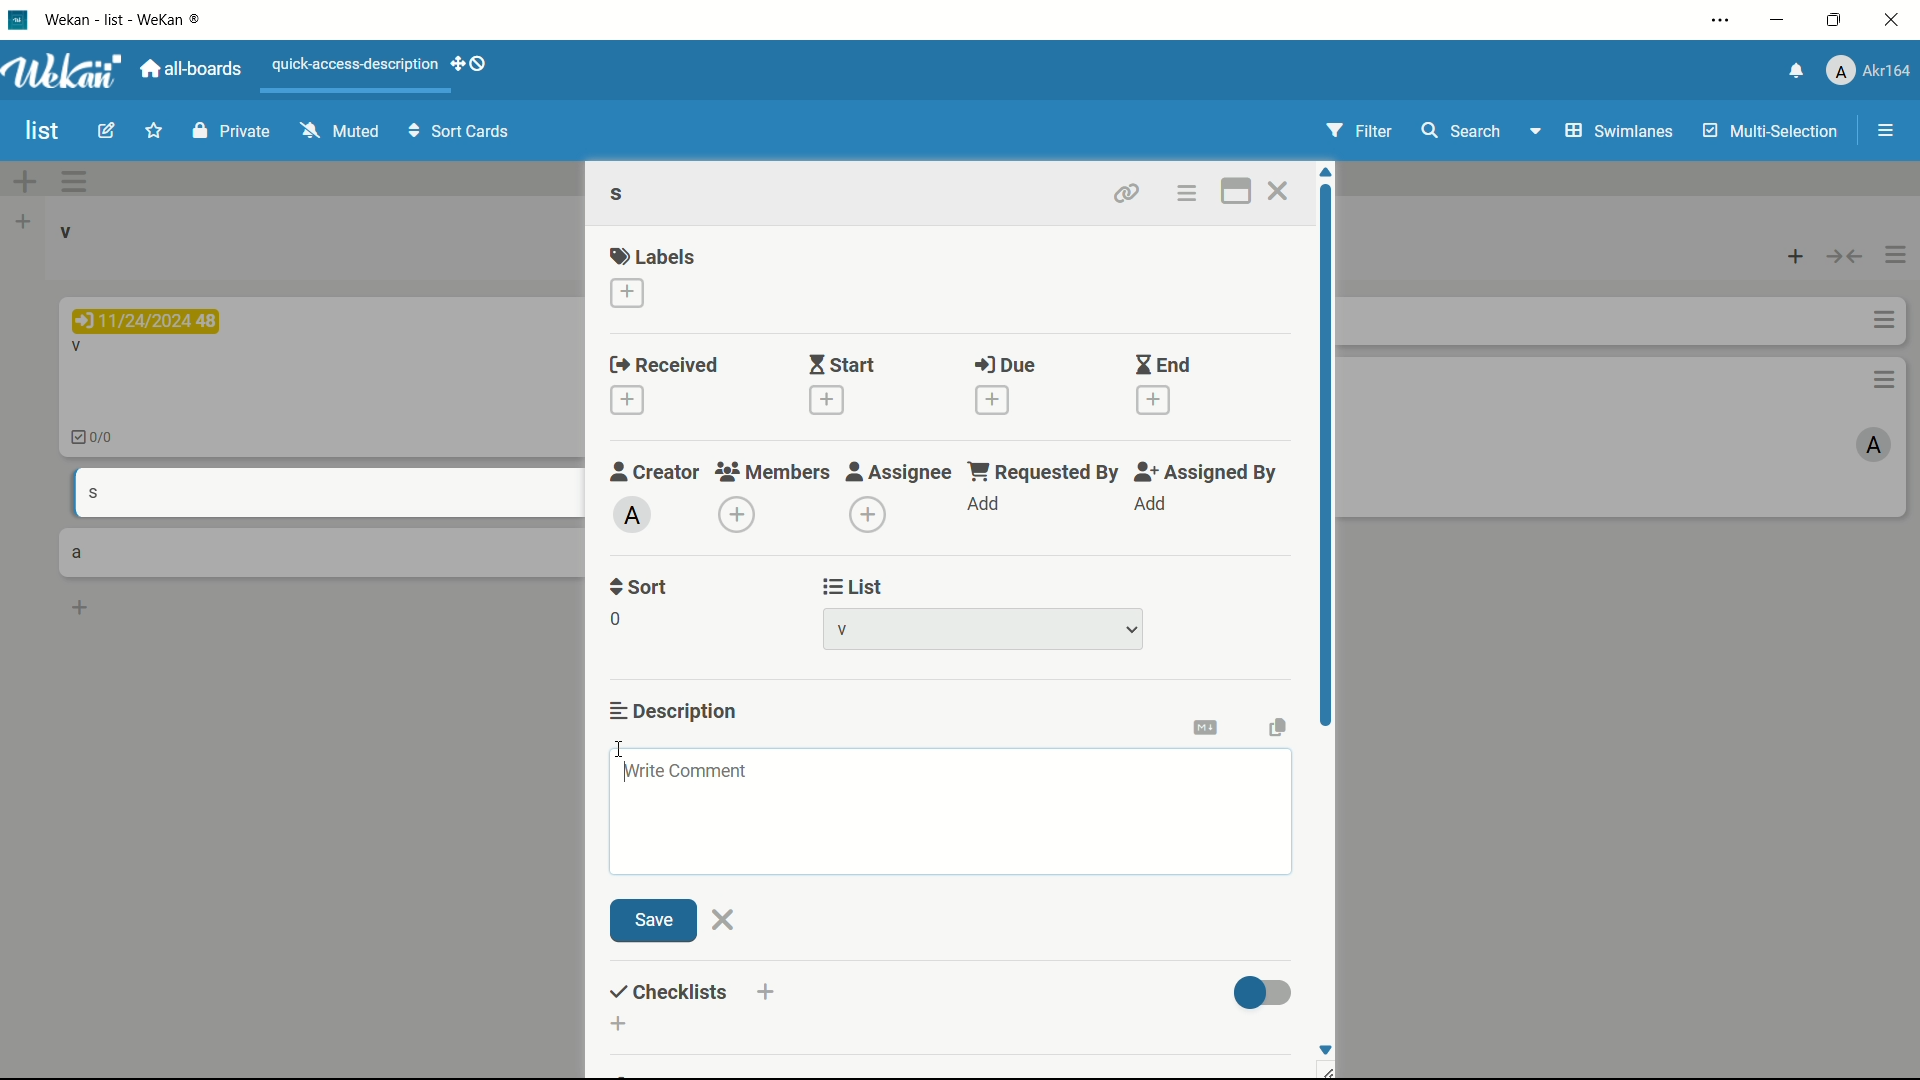 The height and width of the screenshot is (1080, 1920). Describe the element at coordinates (1886, 131) in the screenshot. I see `open/close sidebar` at that location.